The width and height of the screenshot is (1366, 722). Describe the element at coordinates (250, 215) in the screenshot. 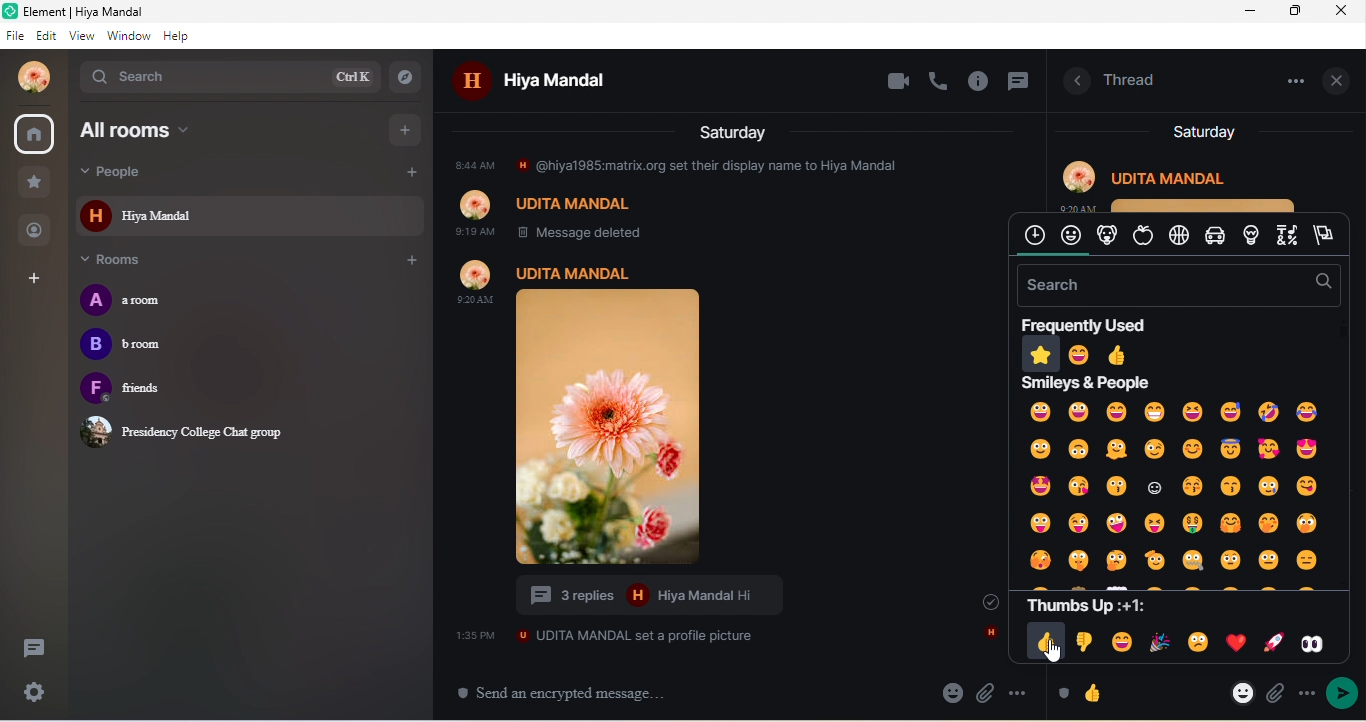

I see `hiya mandal` at that location.